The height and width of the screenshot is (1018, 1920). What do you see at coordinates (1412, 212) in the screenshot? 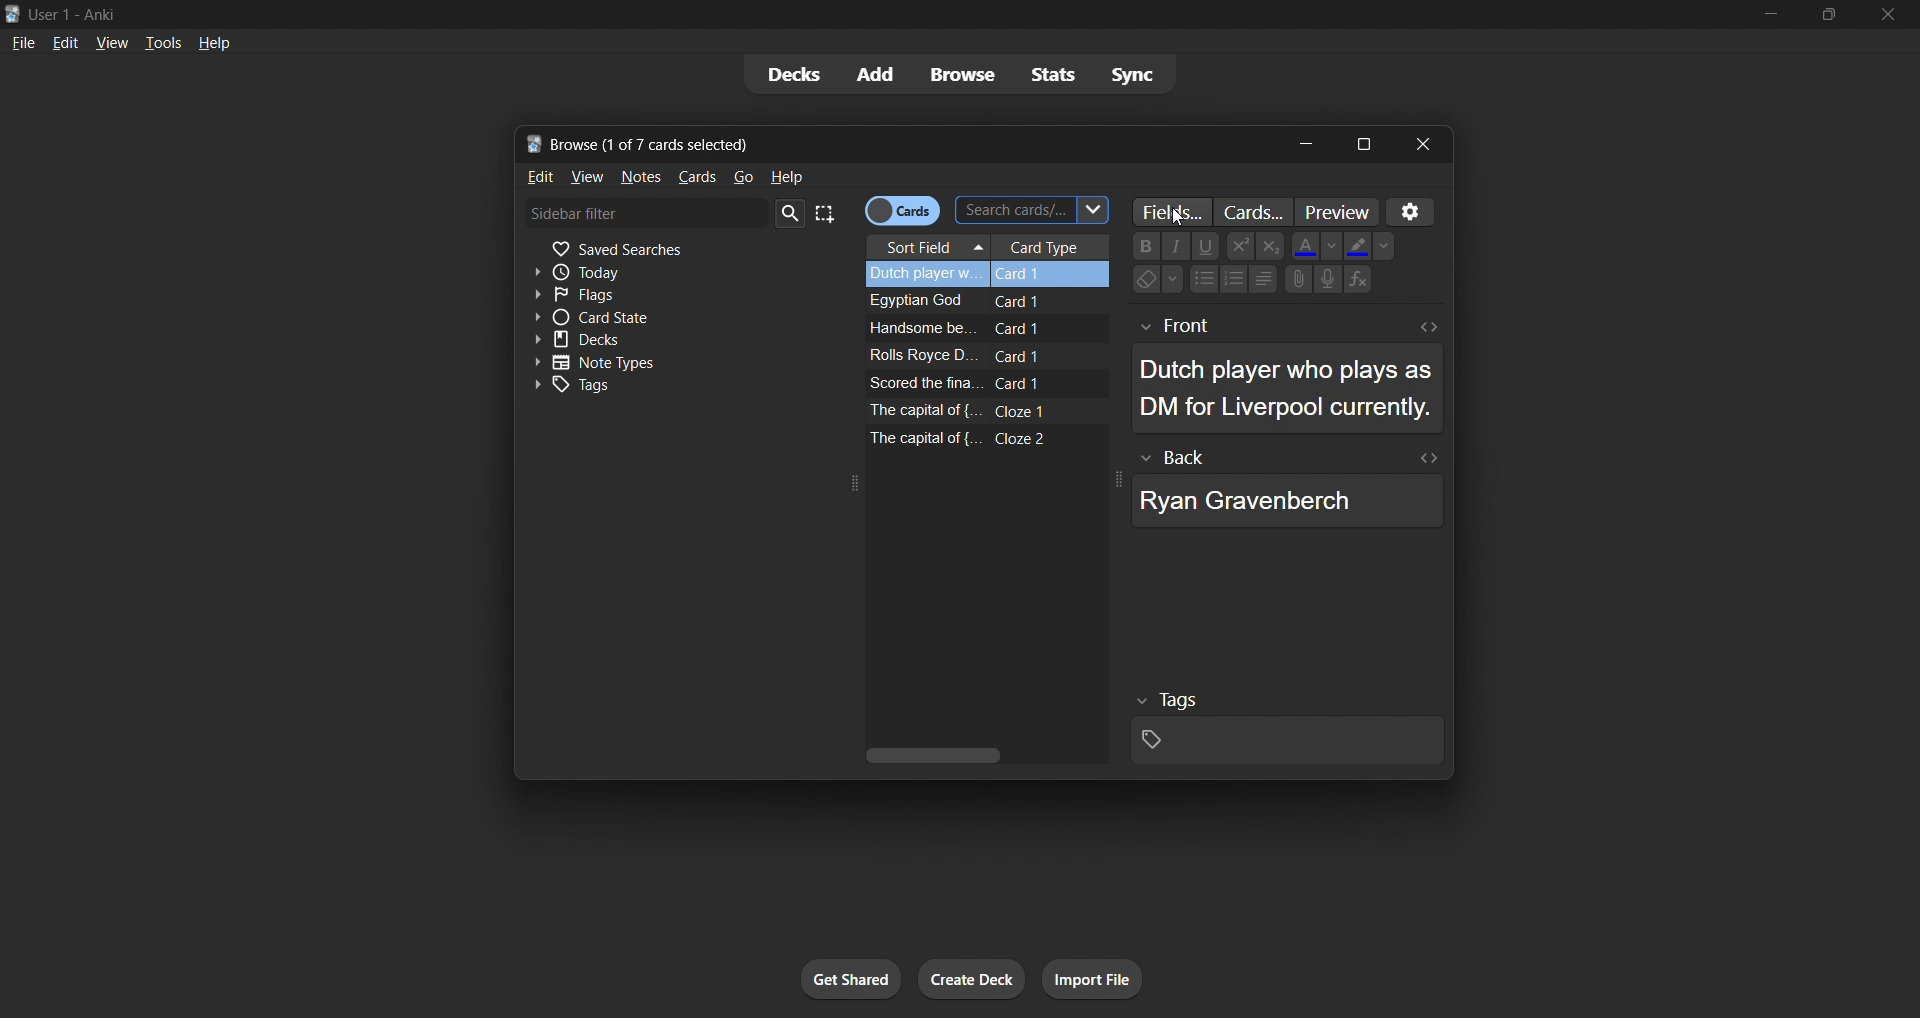
I see `Settings` at bounding box center [1412, 212].